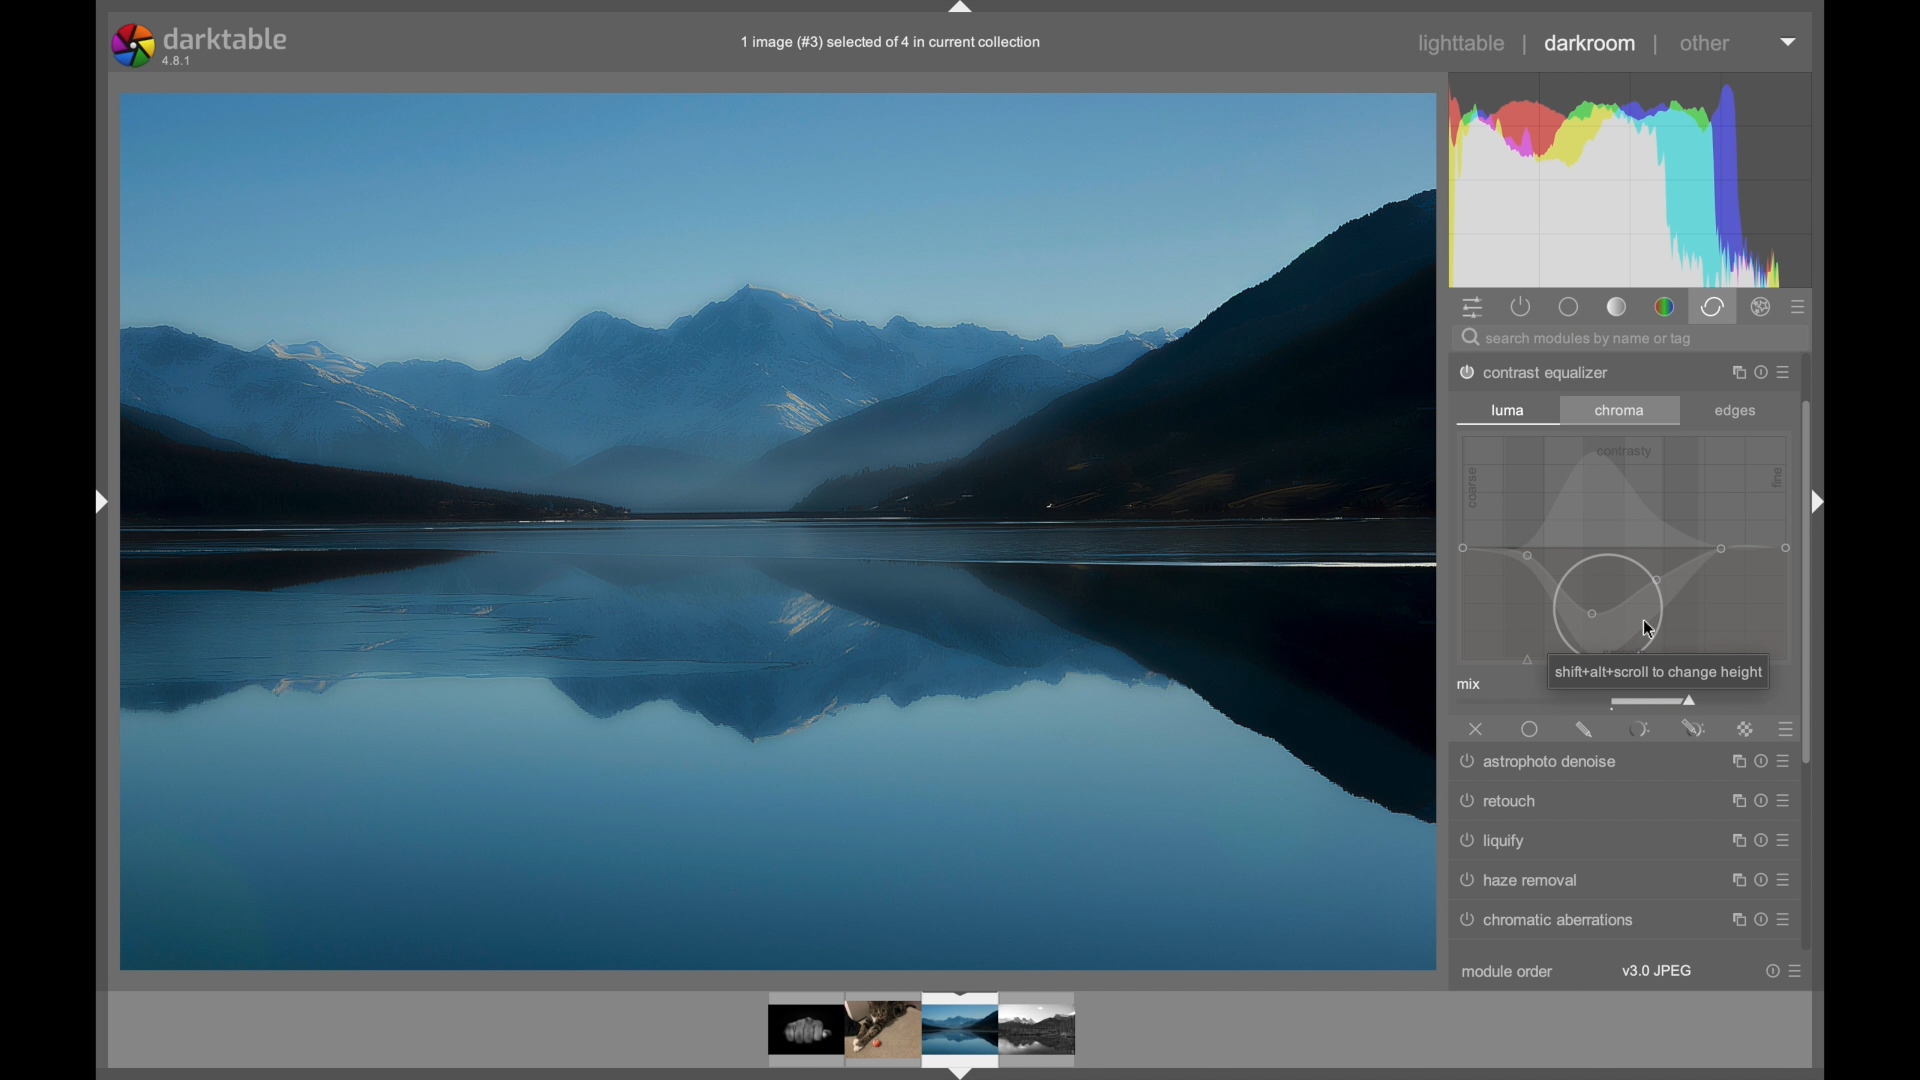 This screenshot has width=1920, height=1080. What do you see at coordinates (1463, 43) in the screenshot?
I see `lighttable` at bounding box center [1463, 43].